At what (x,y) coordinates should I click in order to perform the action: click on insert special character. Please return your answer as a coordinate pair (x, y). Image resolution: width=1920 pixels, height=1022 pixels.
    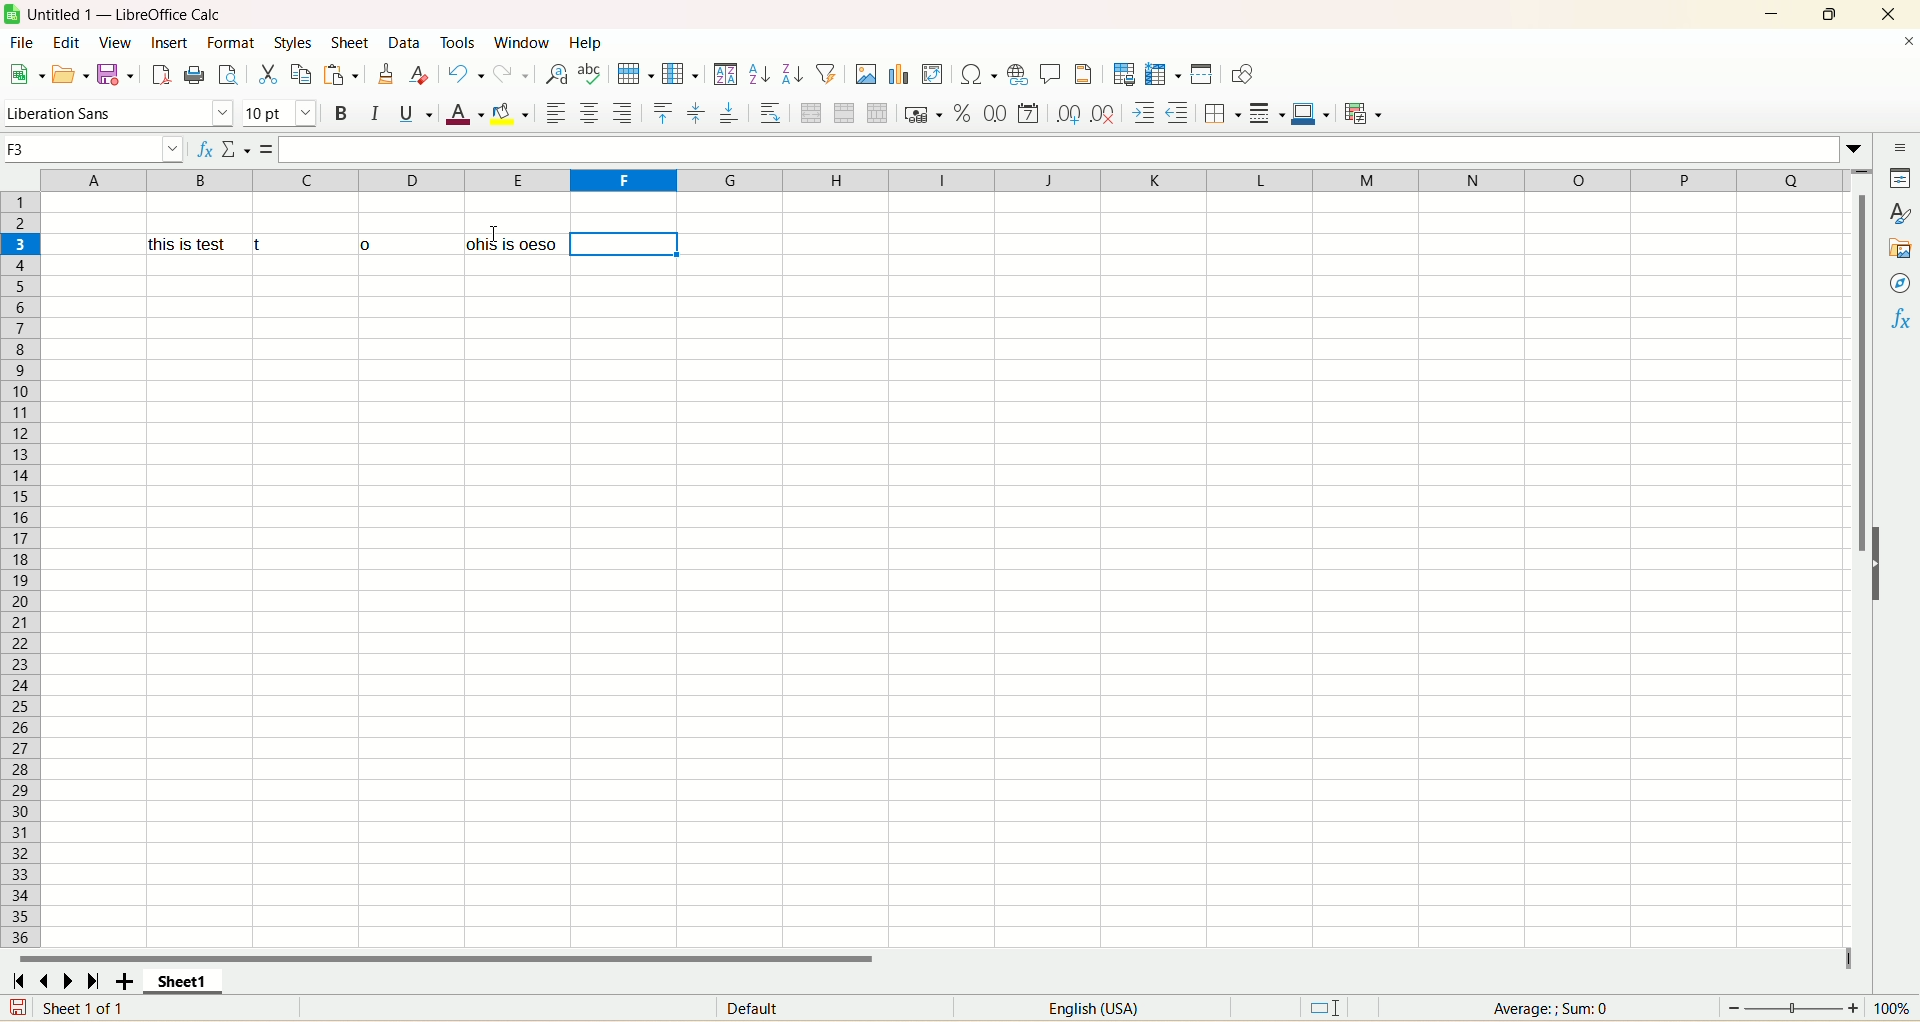
    Looking at the image, I should click on (980, 75).